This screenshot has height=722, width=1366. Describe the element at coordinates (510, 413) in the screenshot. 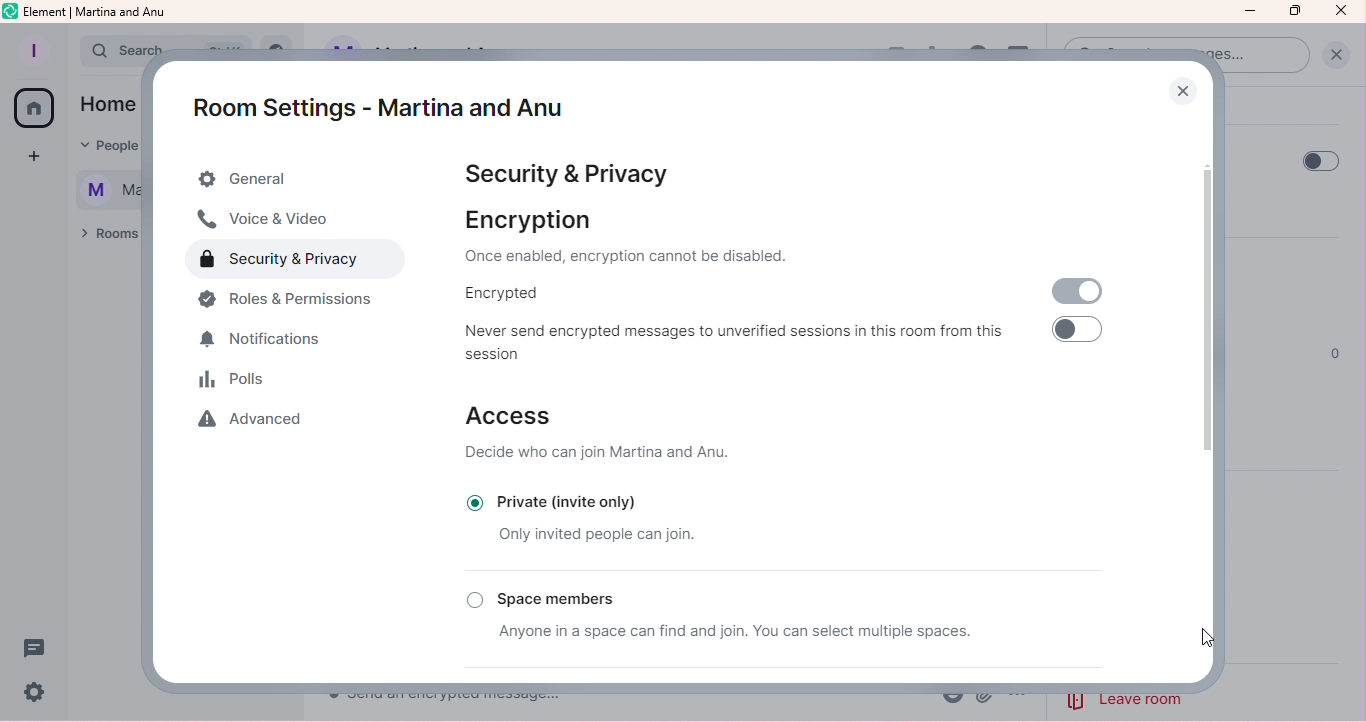

I see `Access` at that location.